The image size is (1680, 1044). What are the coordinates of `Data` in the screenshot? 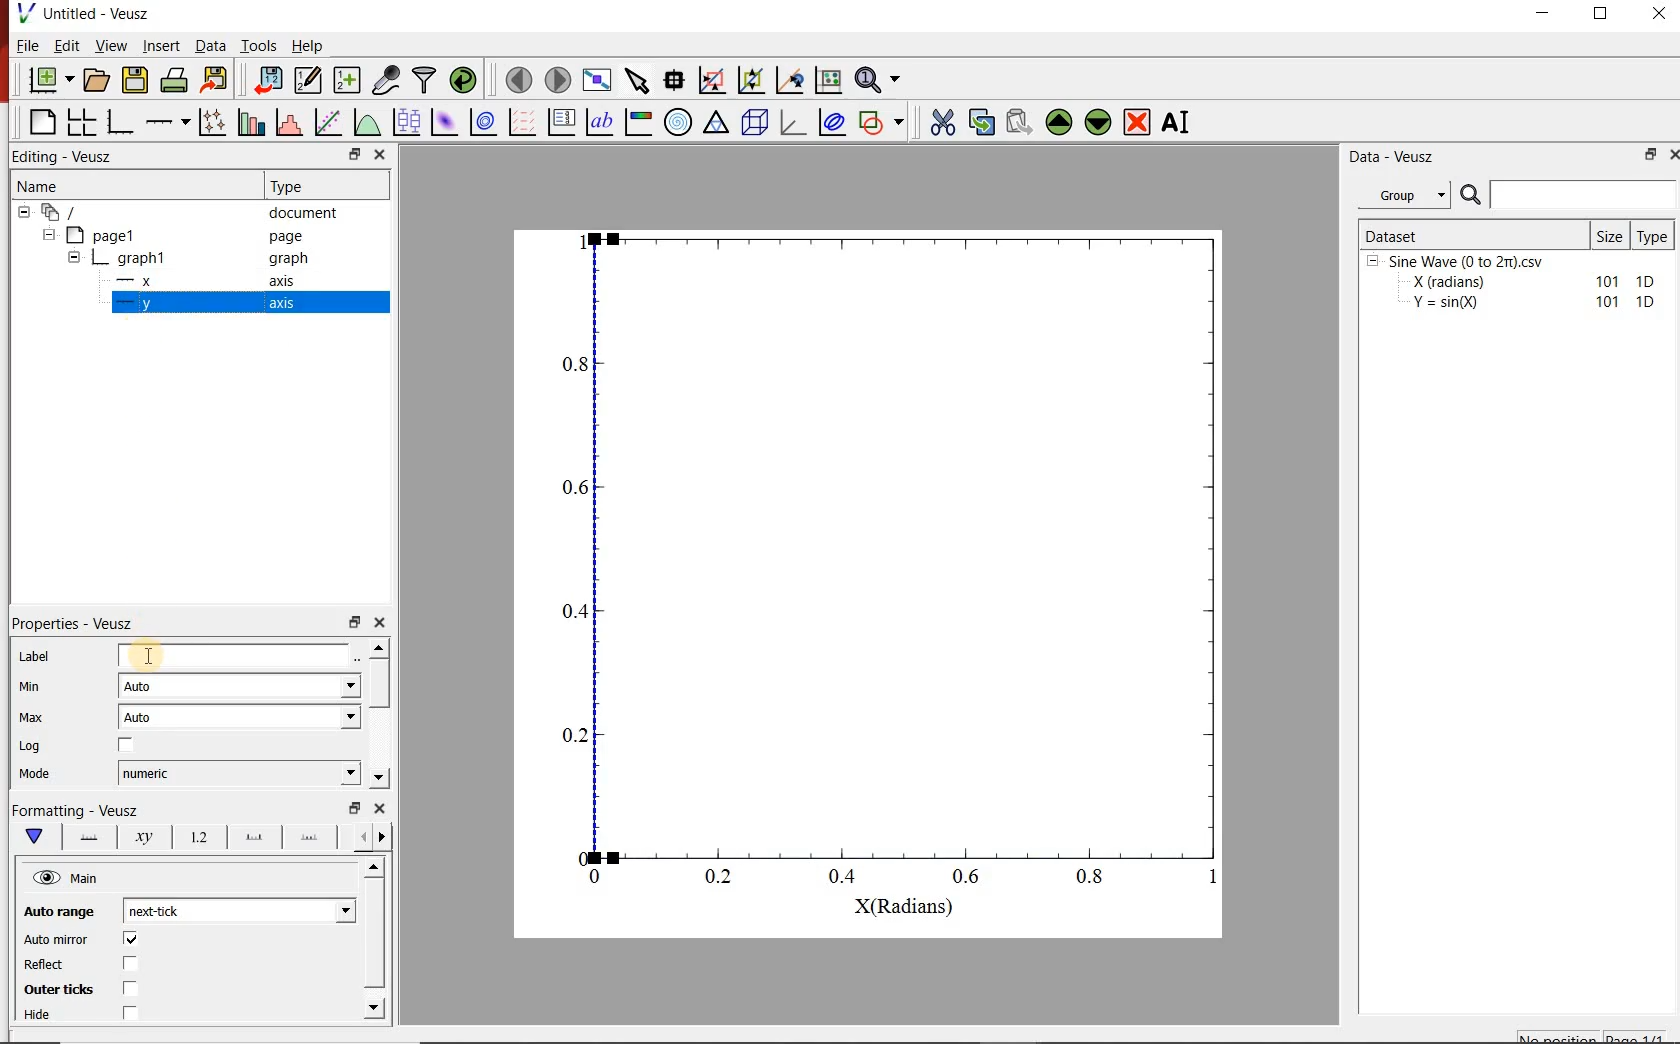 It's located at (209, 45).